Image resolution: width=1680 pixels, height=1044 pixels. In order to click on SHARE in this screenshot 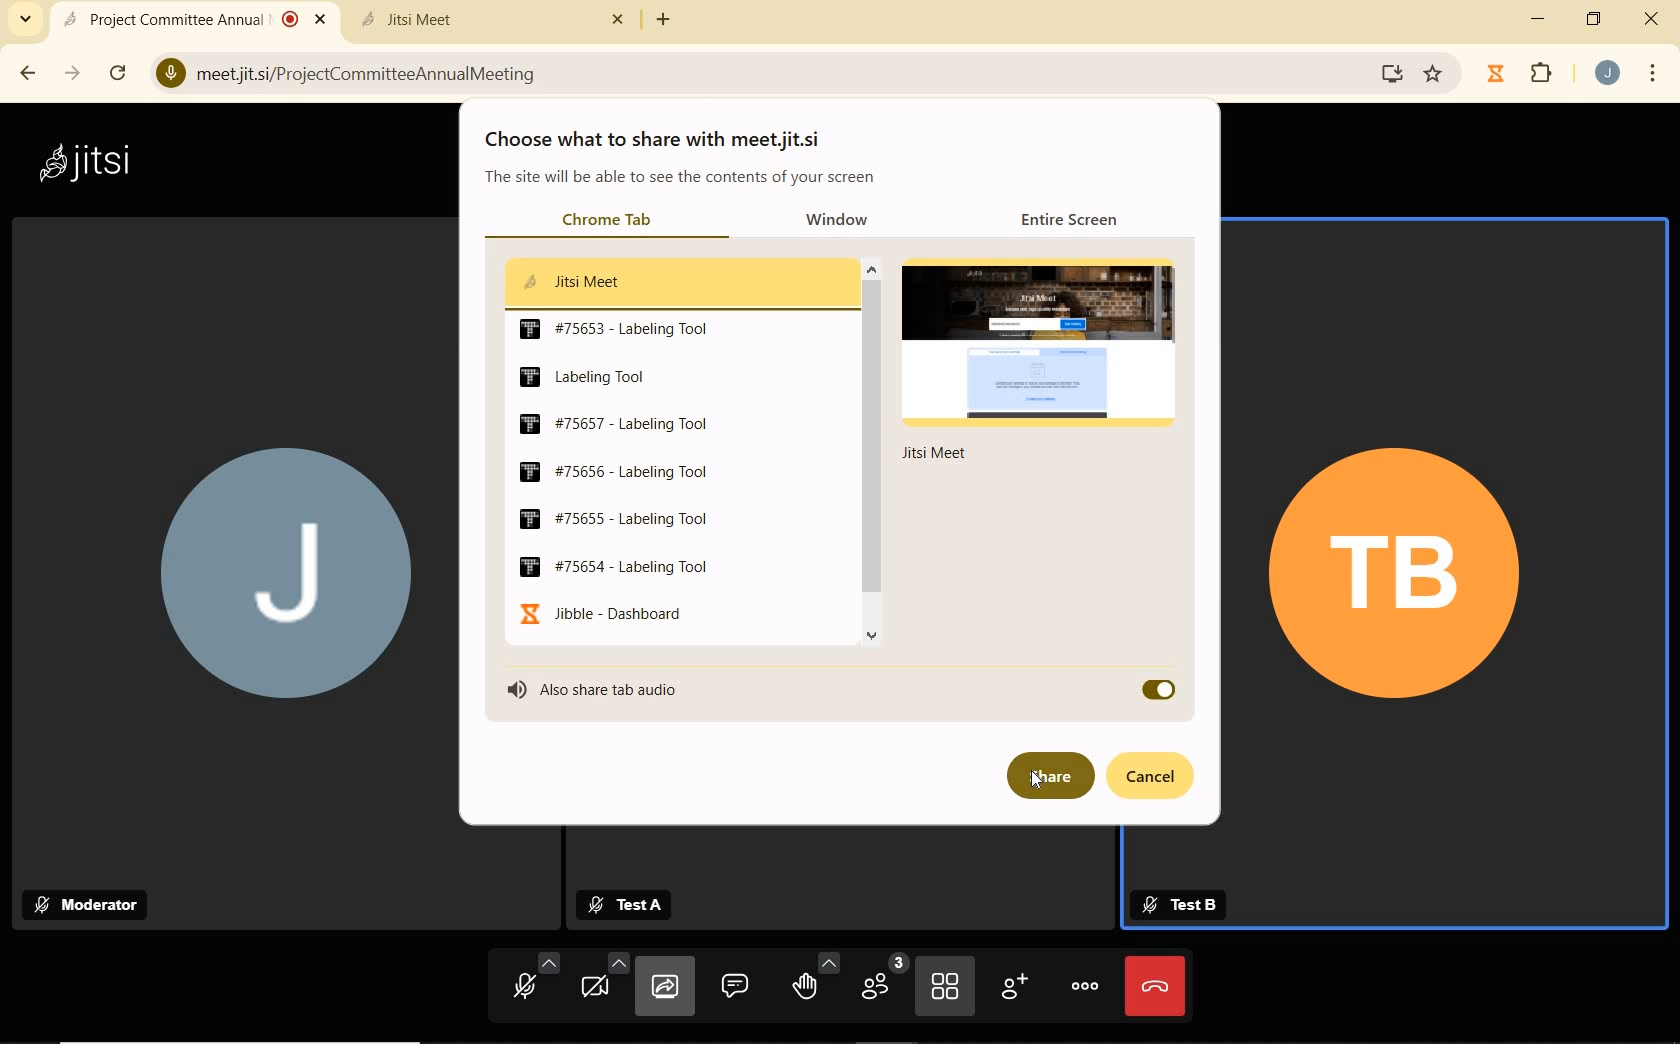, I will do `click(1047, 776)`.